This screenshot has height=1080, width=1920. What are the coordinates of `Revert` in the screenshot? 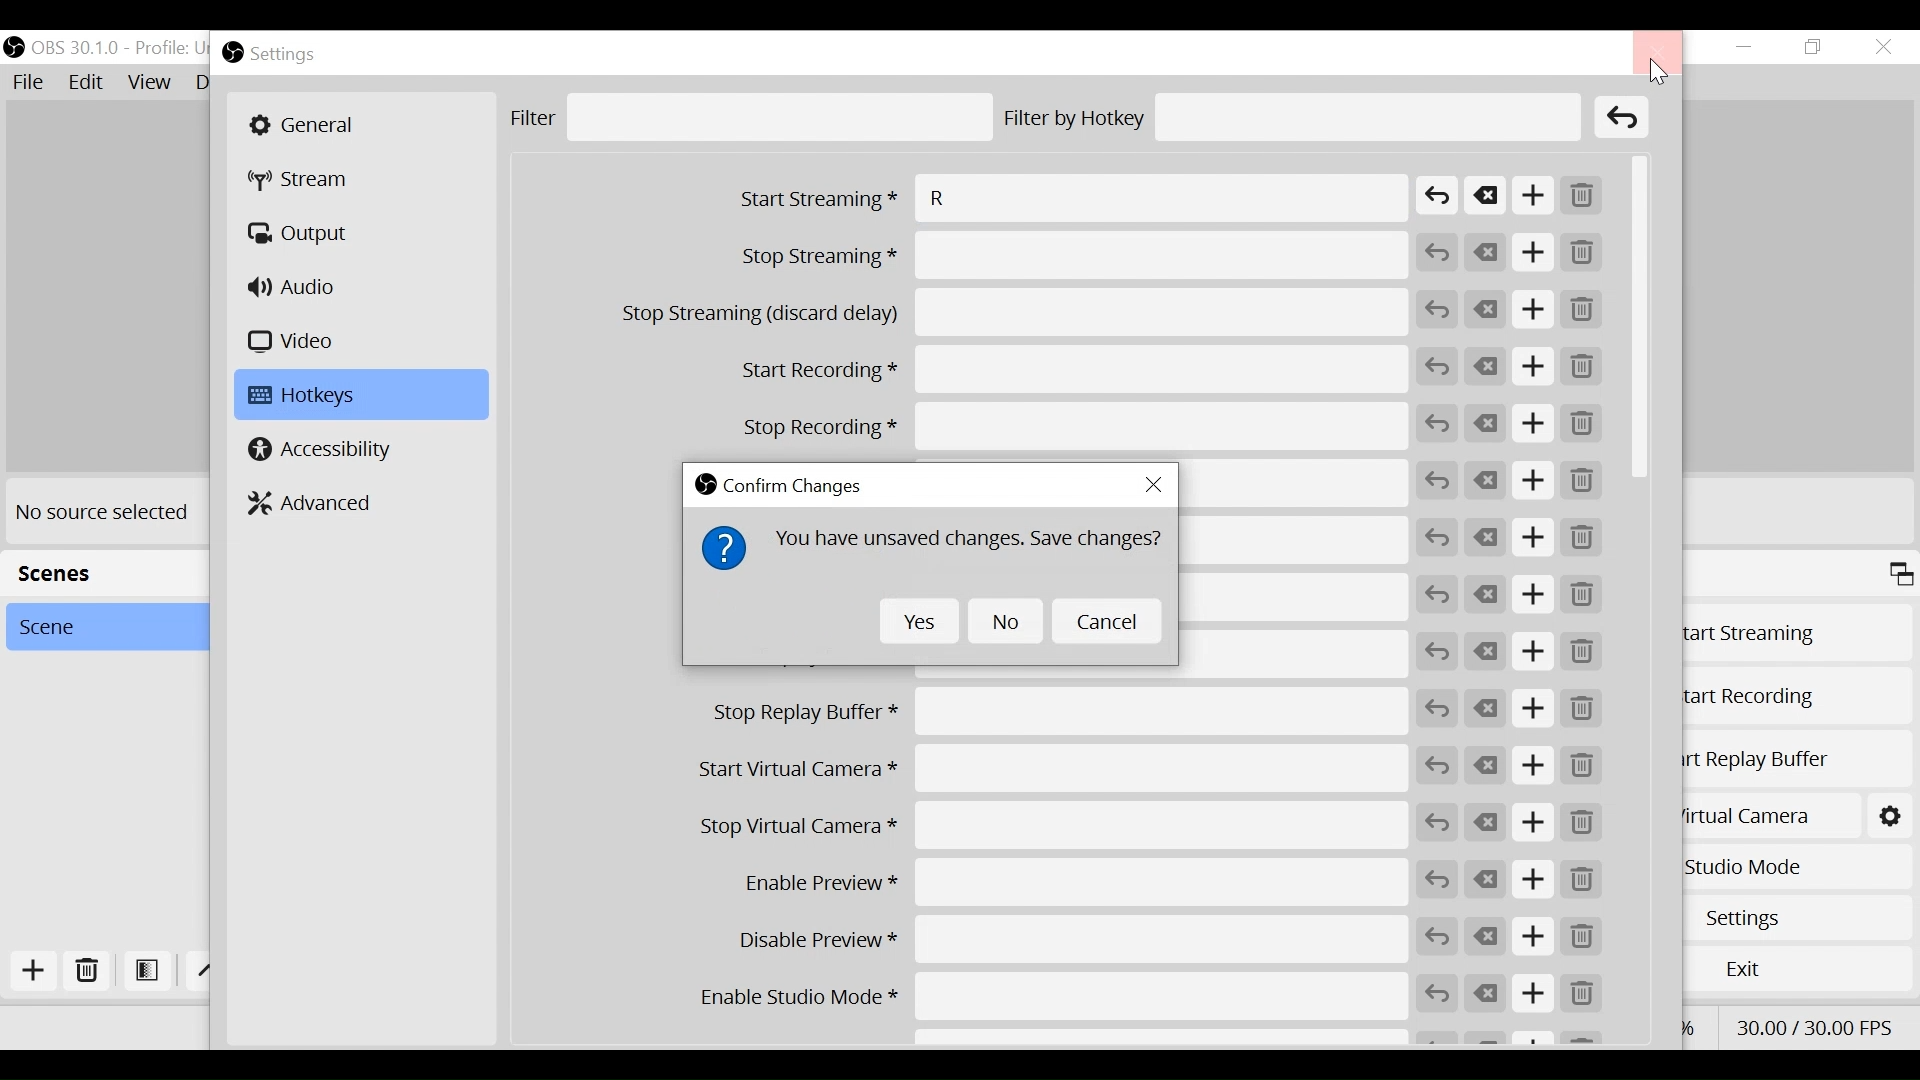 It's located at (1438, 482).